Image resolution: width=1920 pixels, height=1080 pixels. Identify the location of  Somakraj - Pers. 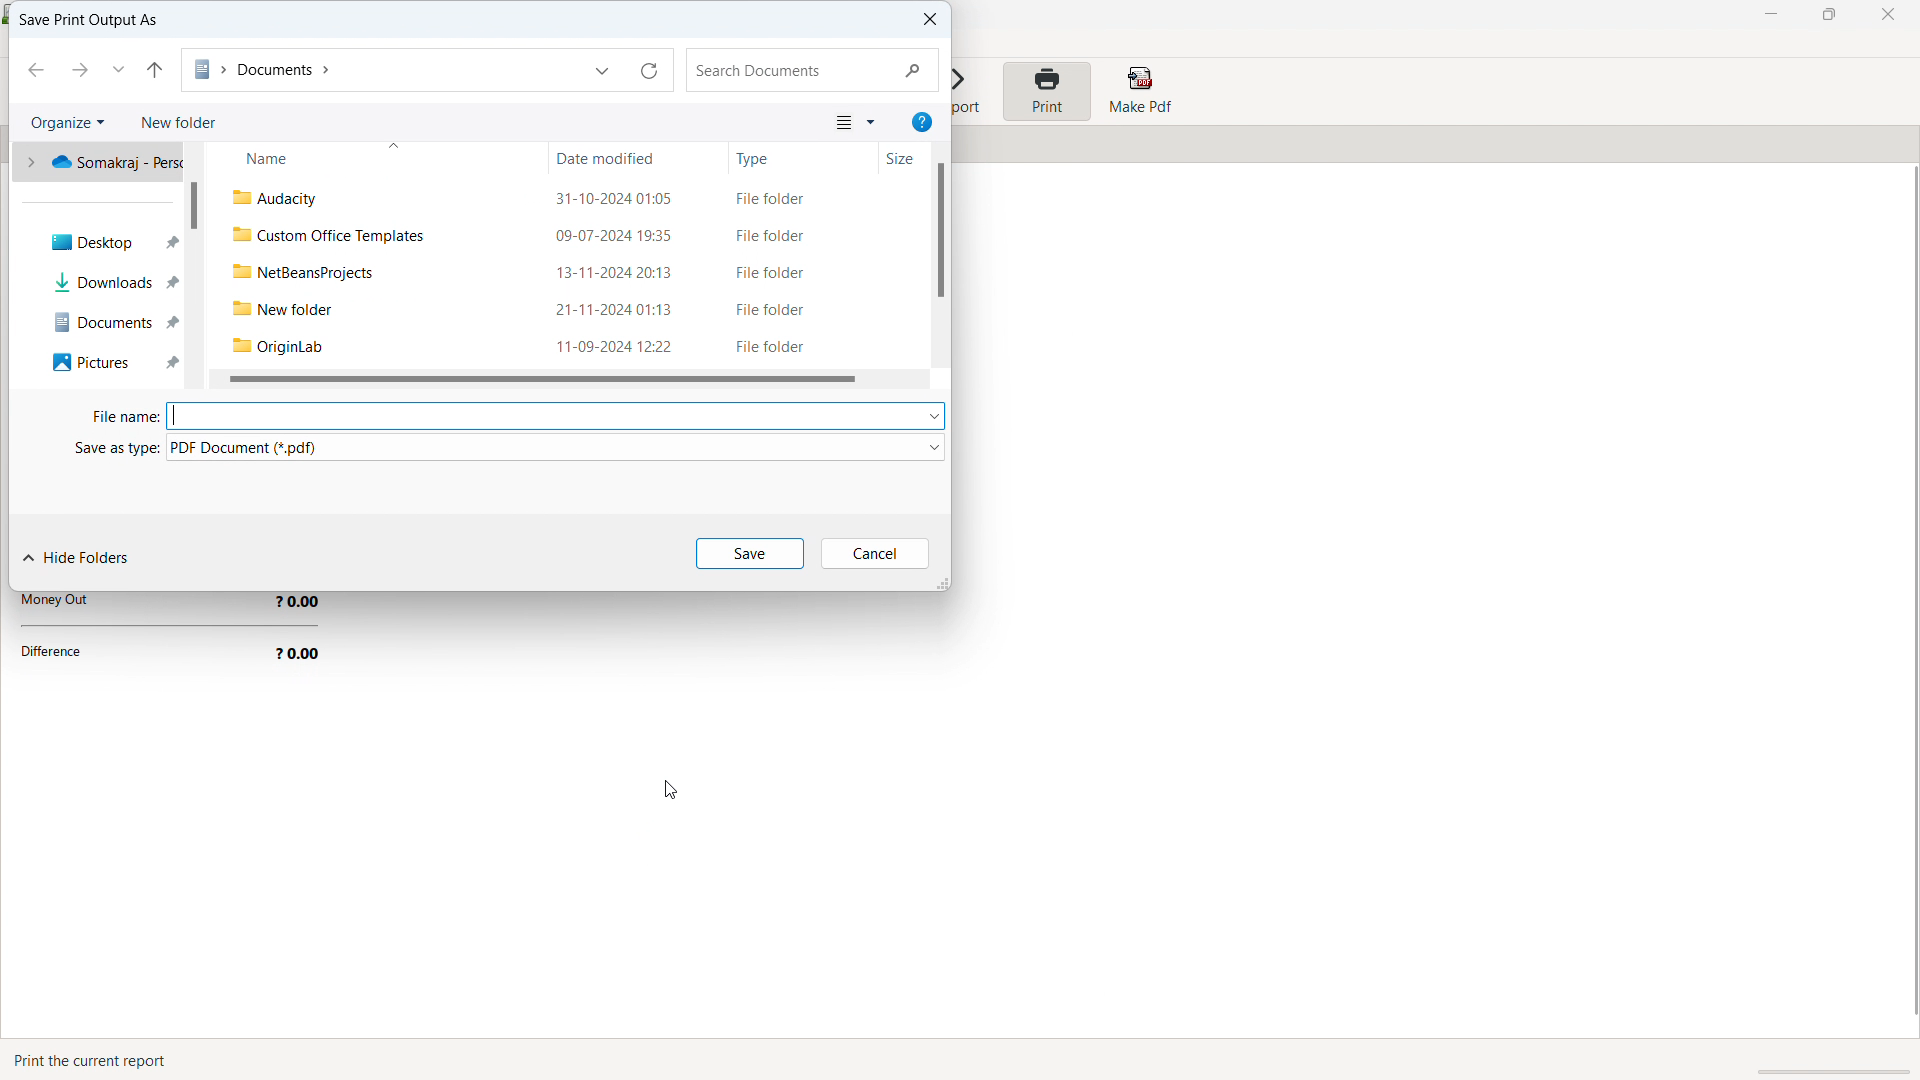
(104, 166).